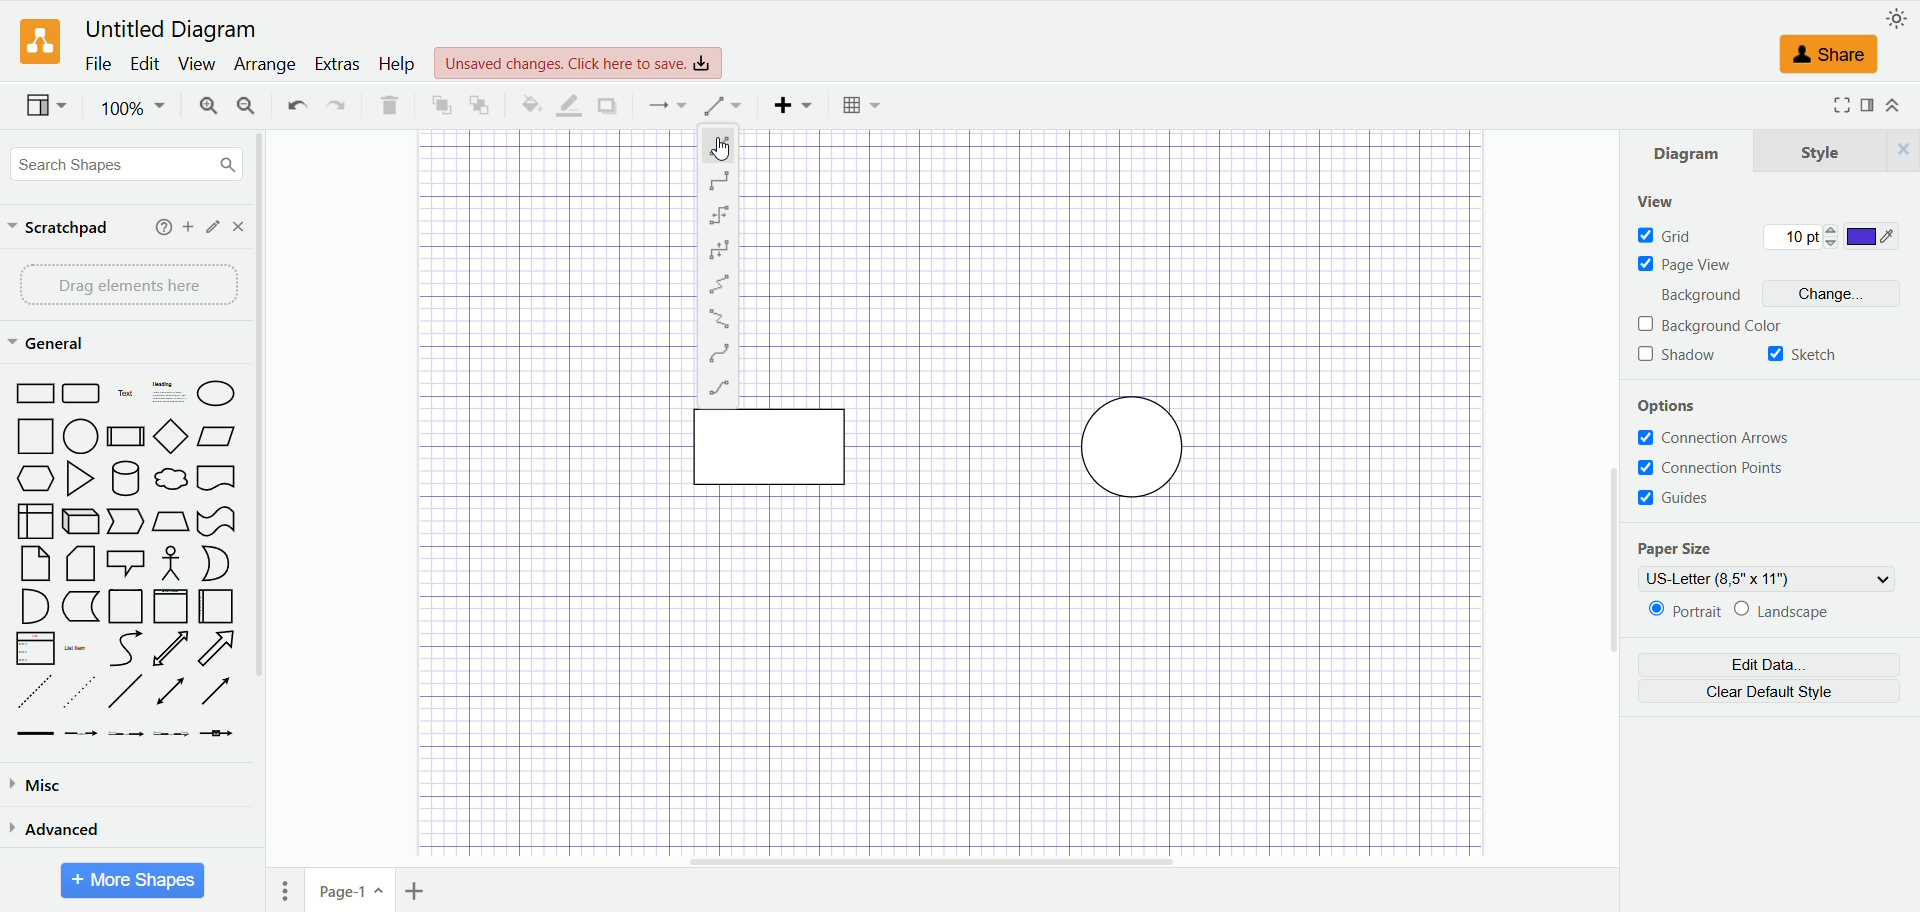 The height and width of the screenshot is (912, 1920). I want to click on sketch, so click(1802, 354).